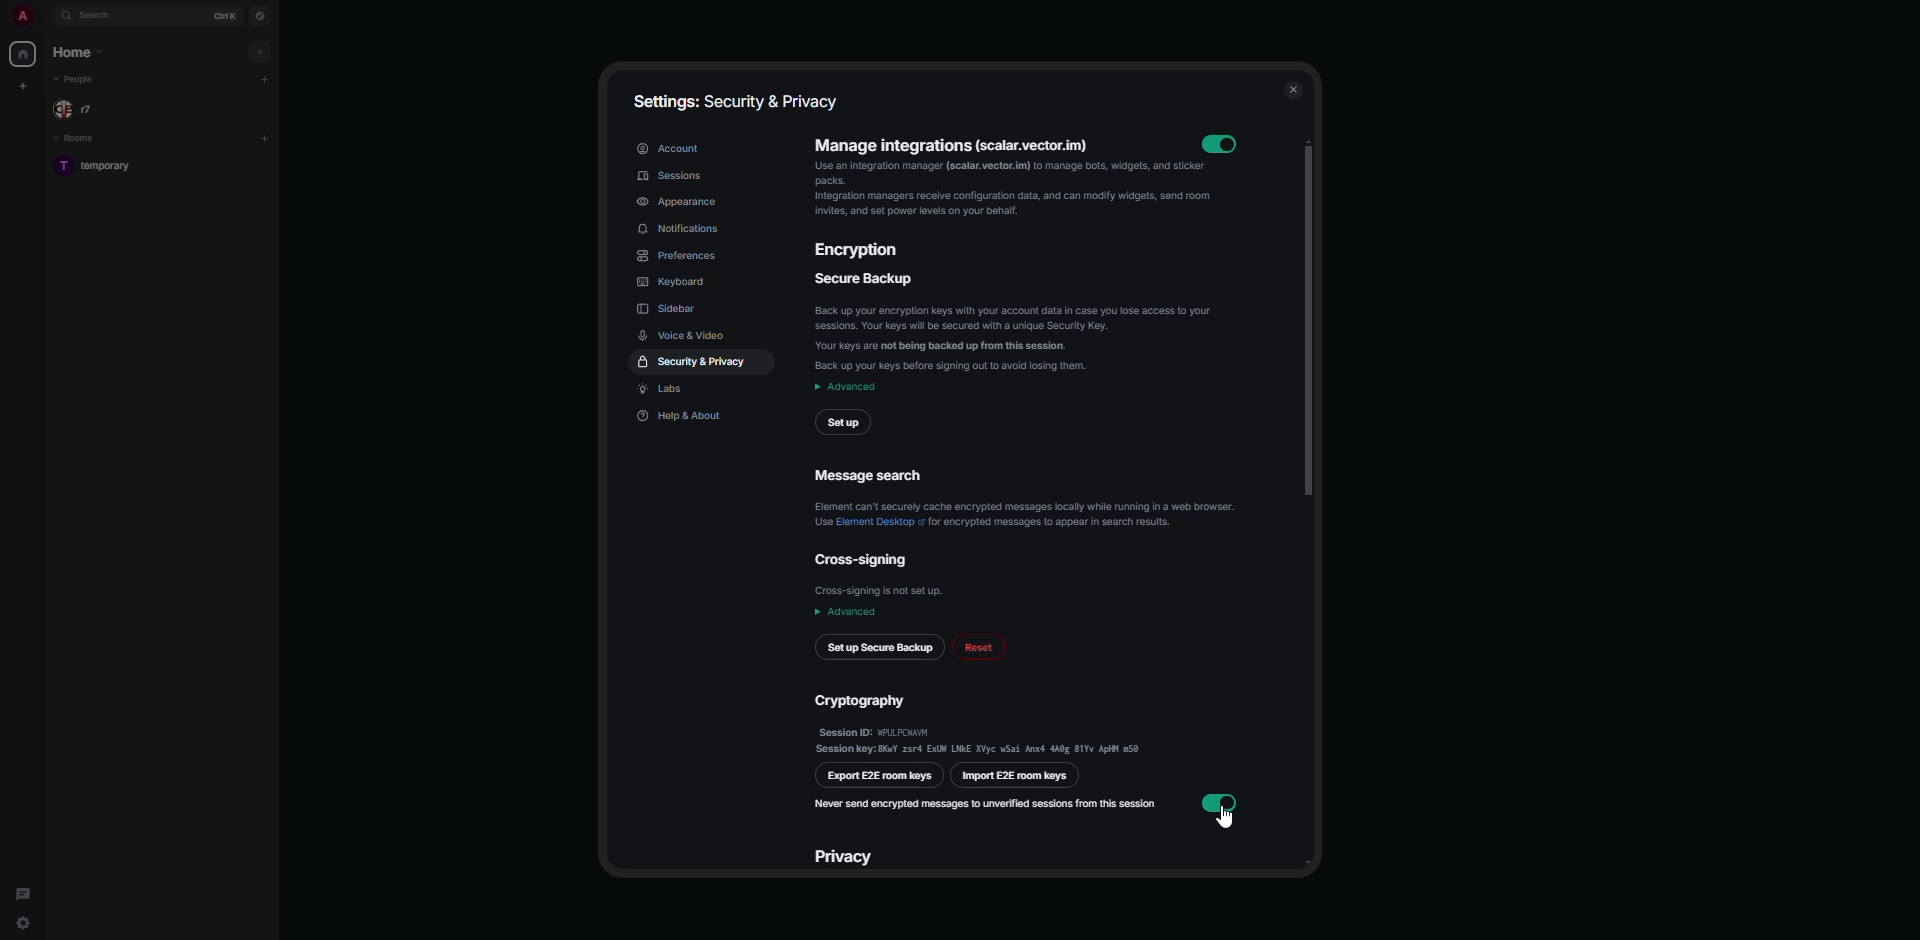 The image size is (1920, 940). What do you see at coordinates (692, 363) in the screenshot?
I see `security & privacy` at bounding box center [692, 363].